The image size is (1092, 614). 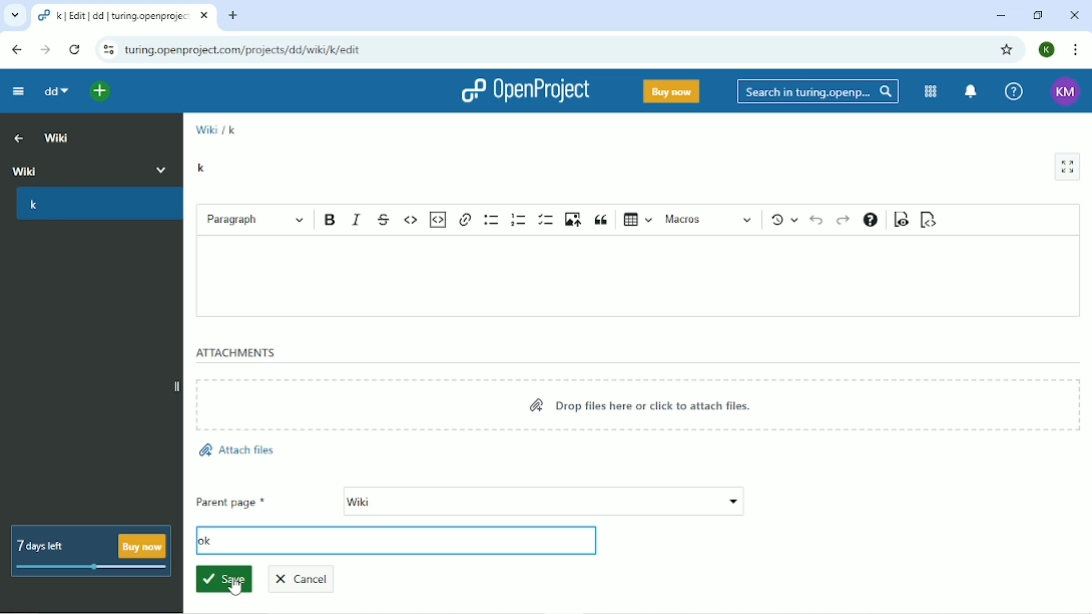 What do you see at coordinates (18, 91) in the screenshot?
I see `Collapse project menu` at bounding box center [18, 91].